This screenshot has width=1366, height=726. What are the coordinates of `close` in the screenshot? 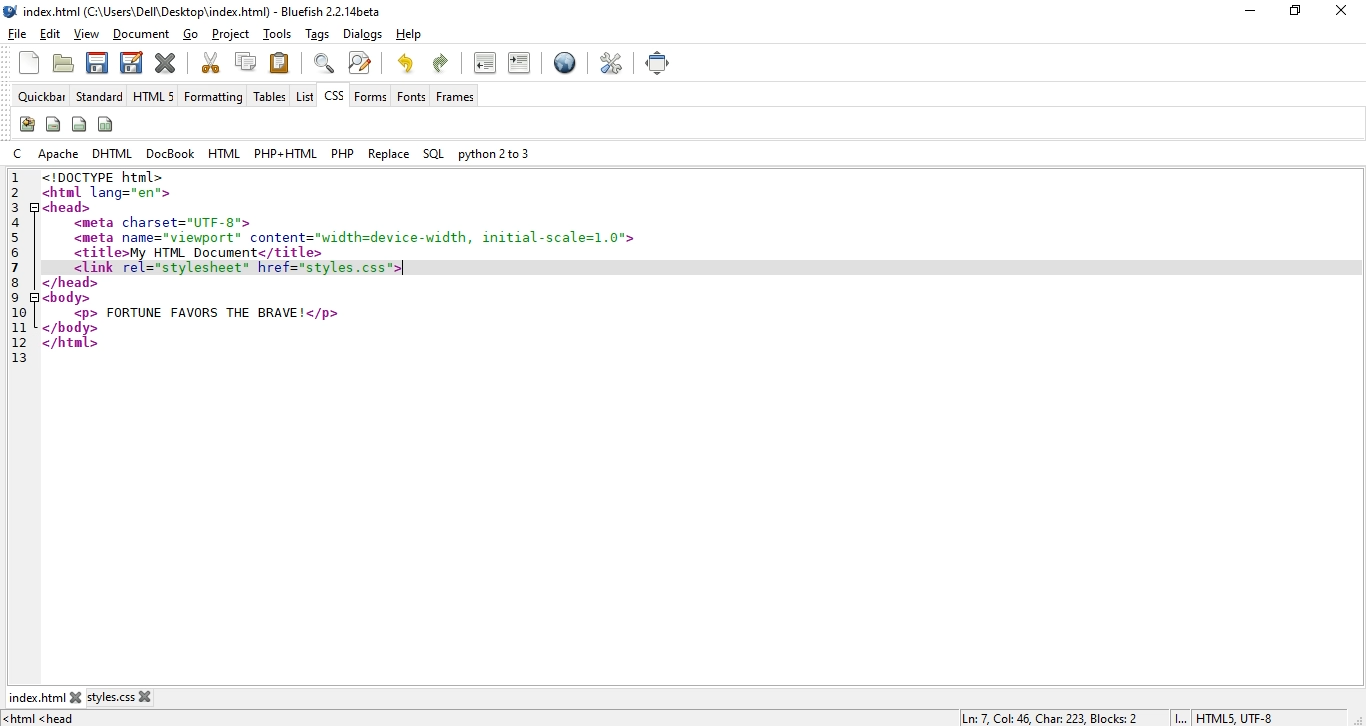 It's located at (81, 697).